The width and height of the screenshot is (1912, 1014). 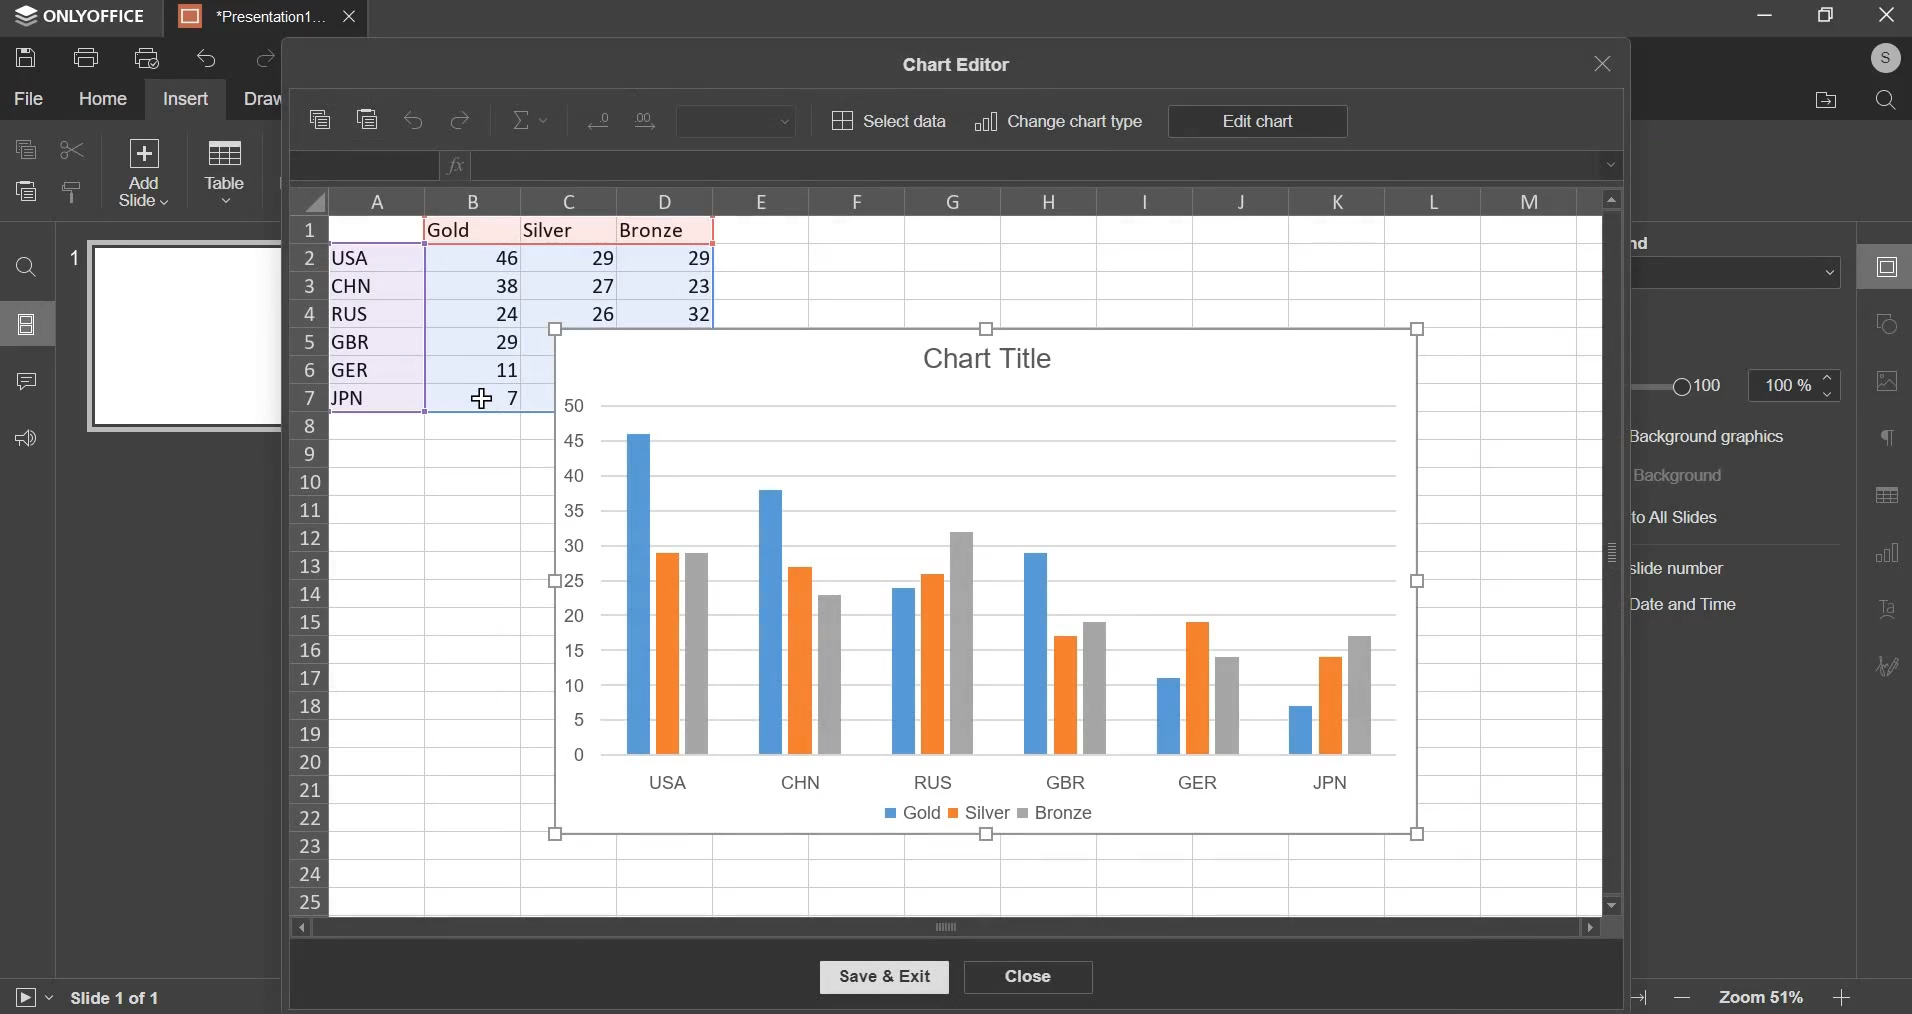 I want to click on 27, so click(x=573, y=286).